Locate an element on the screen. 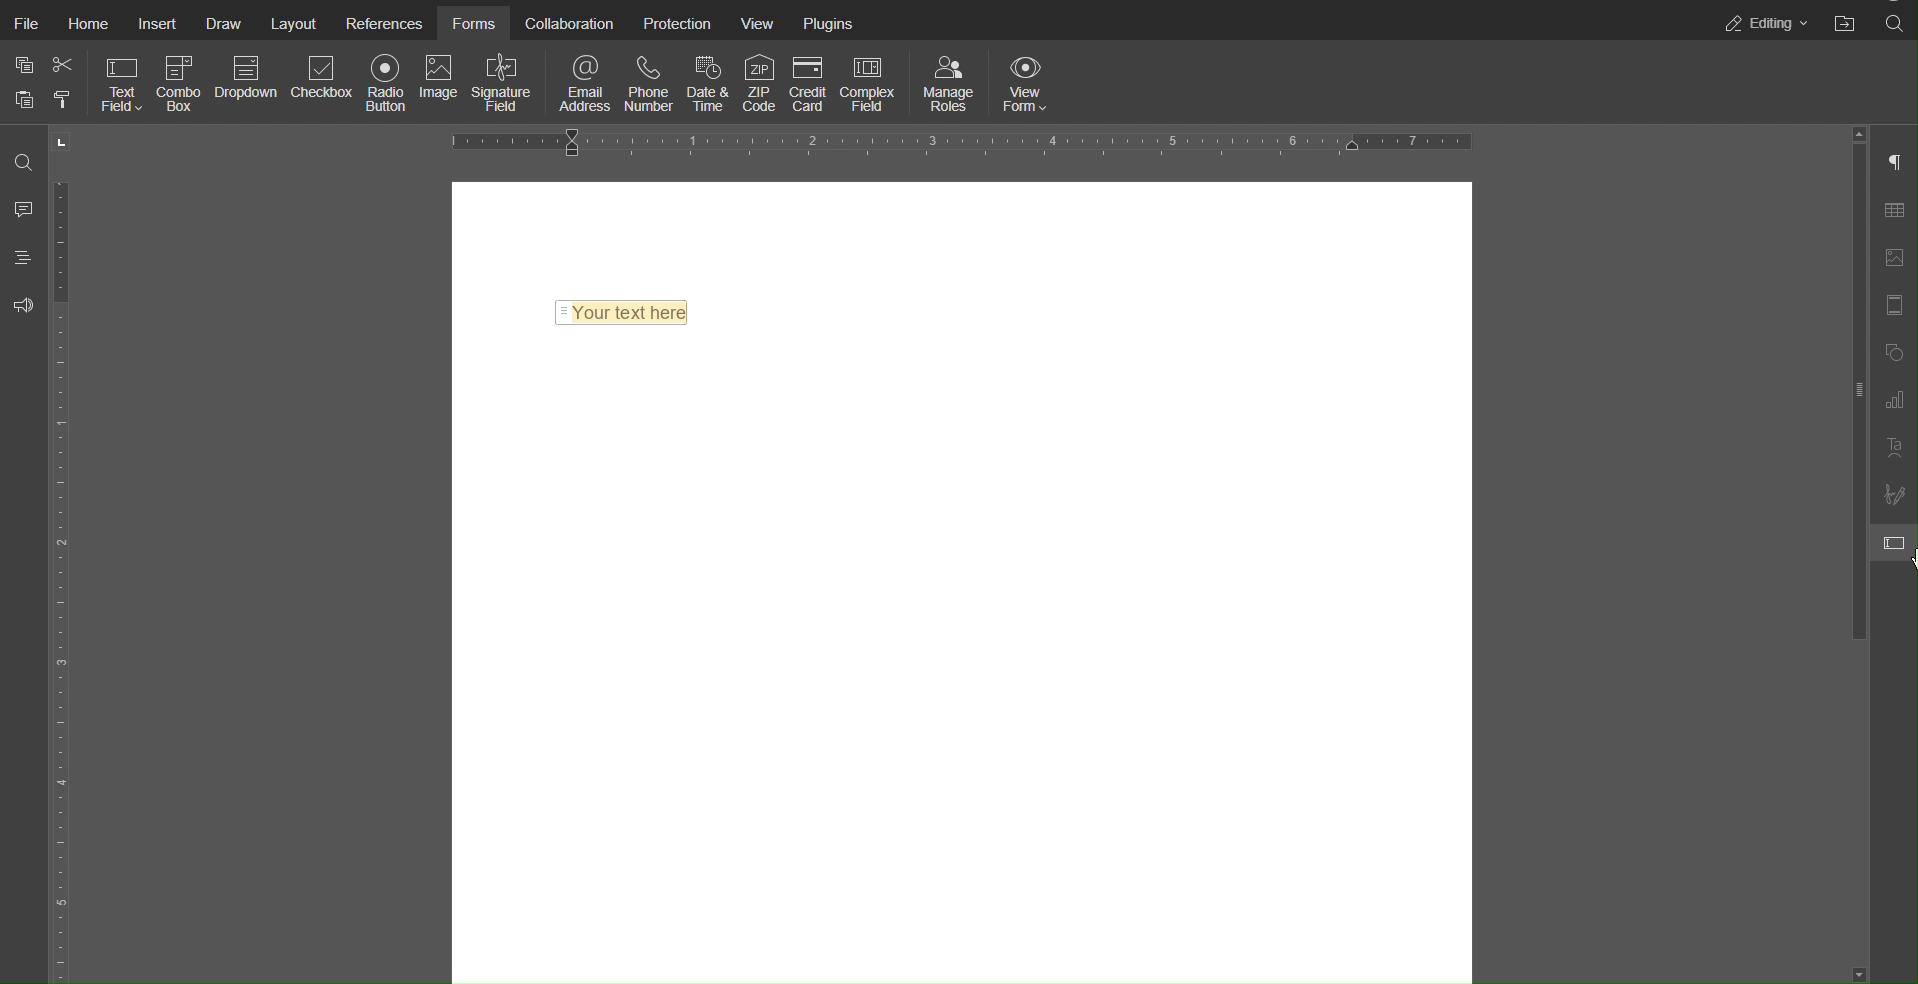 The height and width of the screenshot is (984, 1918). Phone Number is located at coordinates (648, 83).